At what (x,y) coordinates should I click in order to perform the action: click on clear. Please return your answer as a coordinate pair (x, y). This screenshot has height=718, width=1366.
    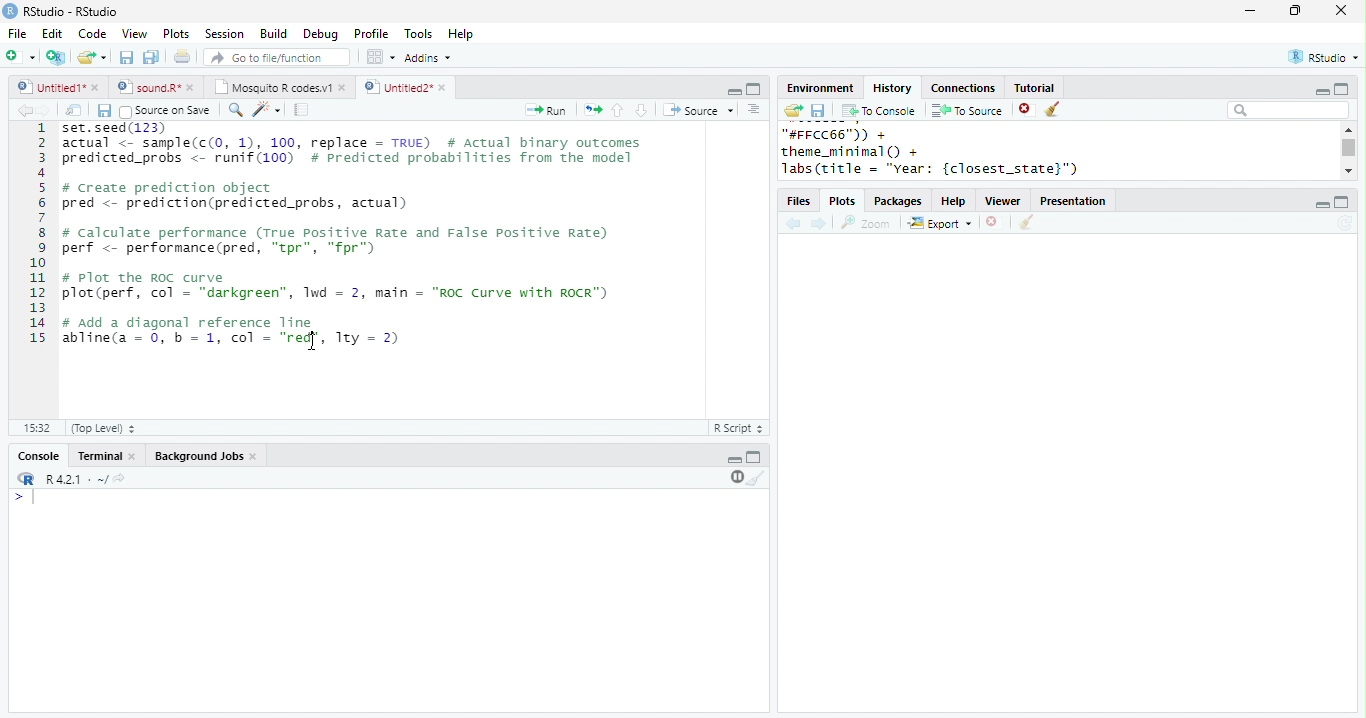
    Looking at the image, I should click on (757, 477).